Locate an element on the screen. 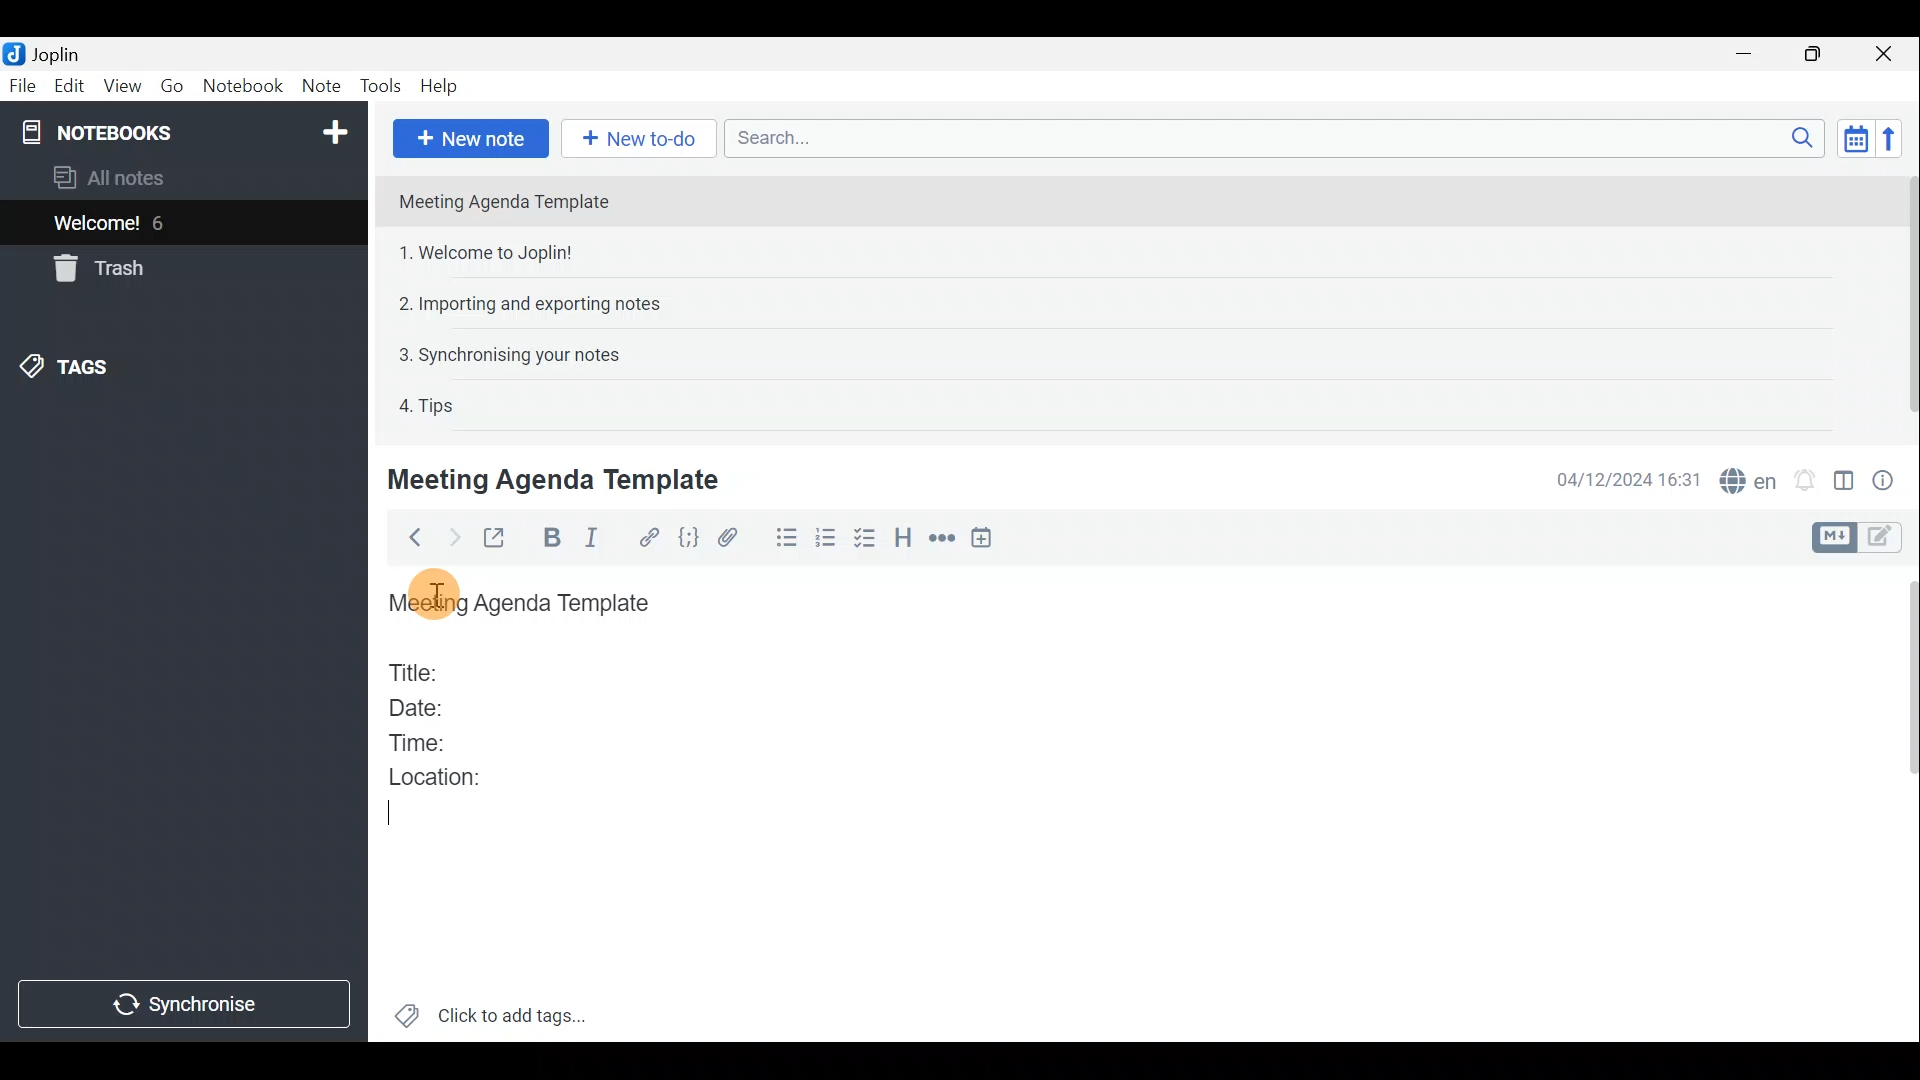 The height and width of the screenshot is (1080, 1920). 1. Welcome to Joplin! is located at coordinates (492, 252).